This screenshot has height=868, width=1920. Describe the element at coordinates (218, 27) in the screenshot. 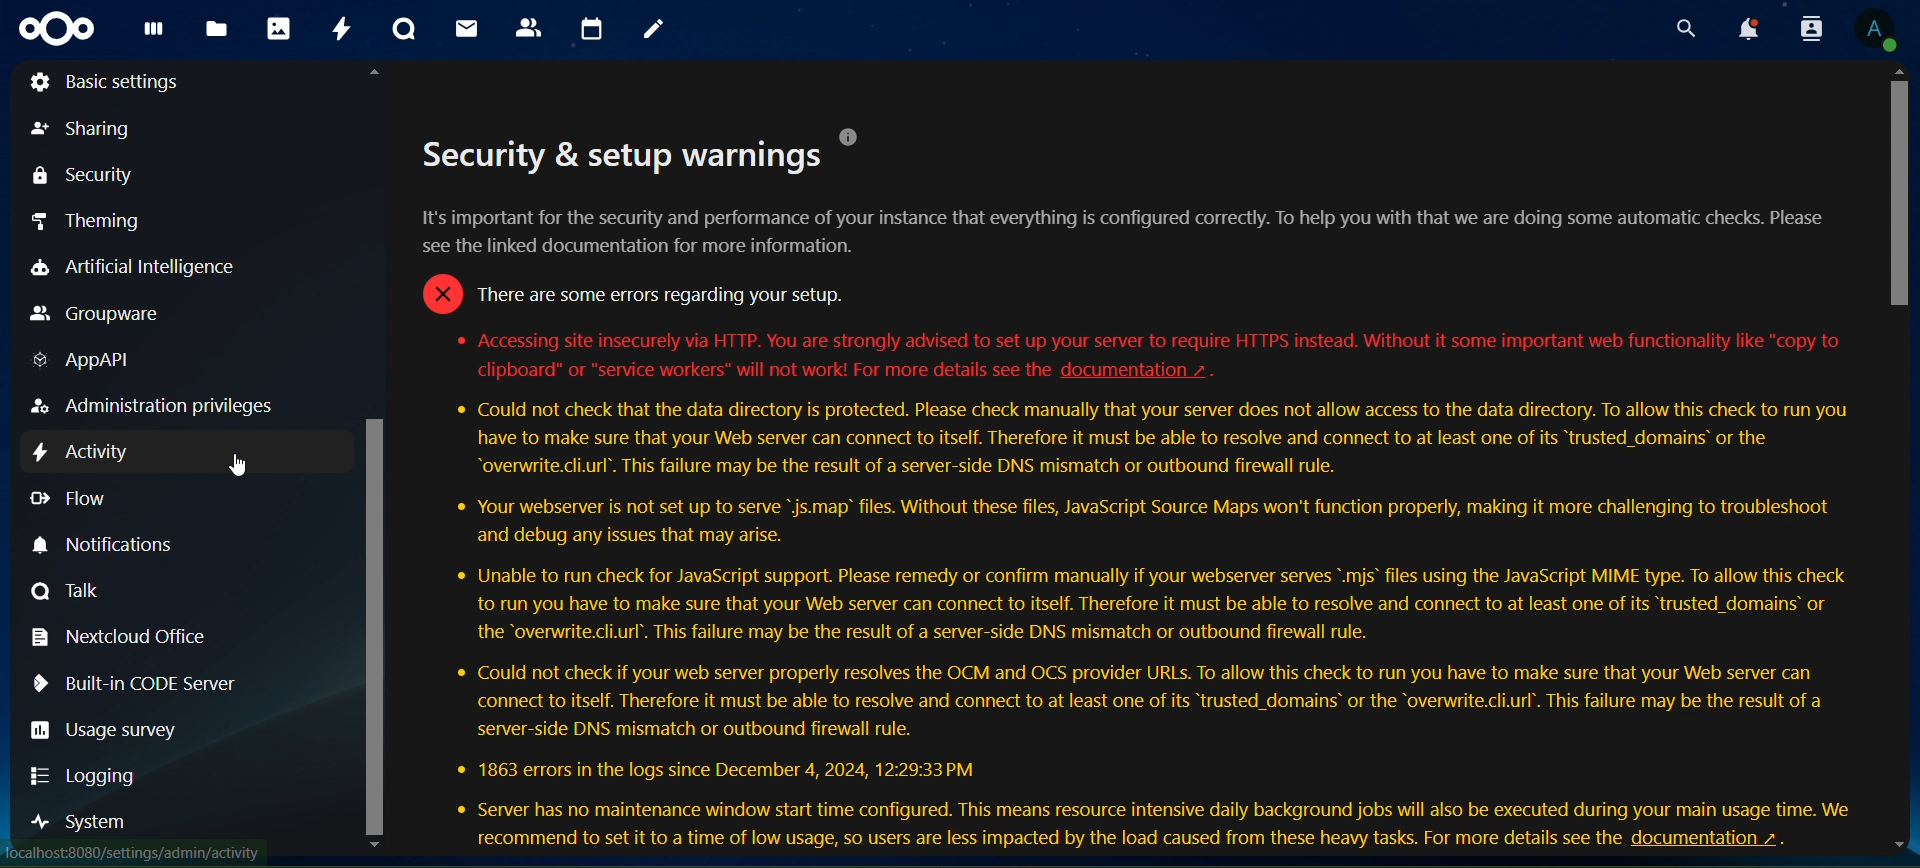

I see `files` at that location.